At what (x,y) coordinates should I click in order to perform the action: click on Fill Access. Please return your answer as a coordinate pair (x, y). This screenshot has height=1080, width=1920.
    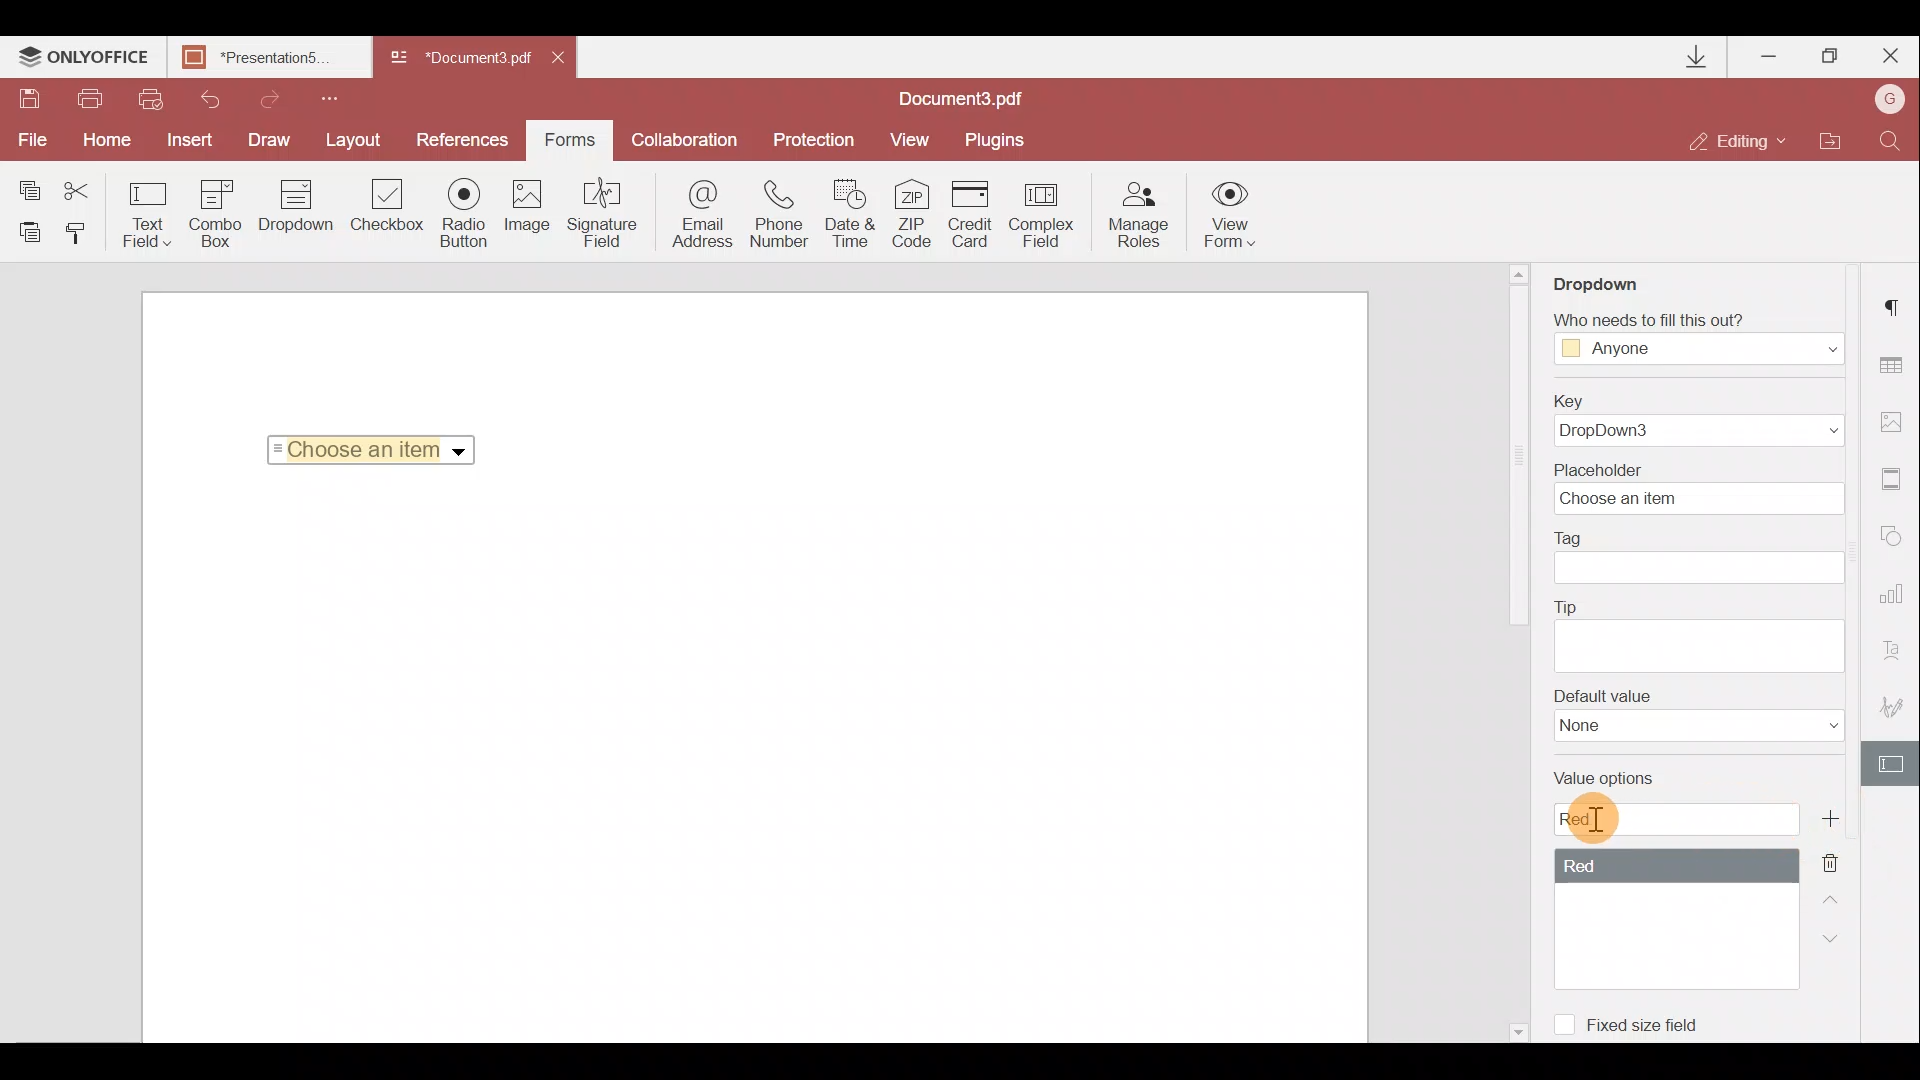
    Looking at the image, I should click on (1694, 339).